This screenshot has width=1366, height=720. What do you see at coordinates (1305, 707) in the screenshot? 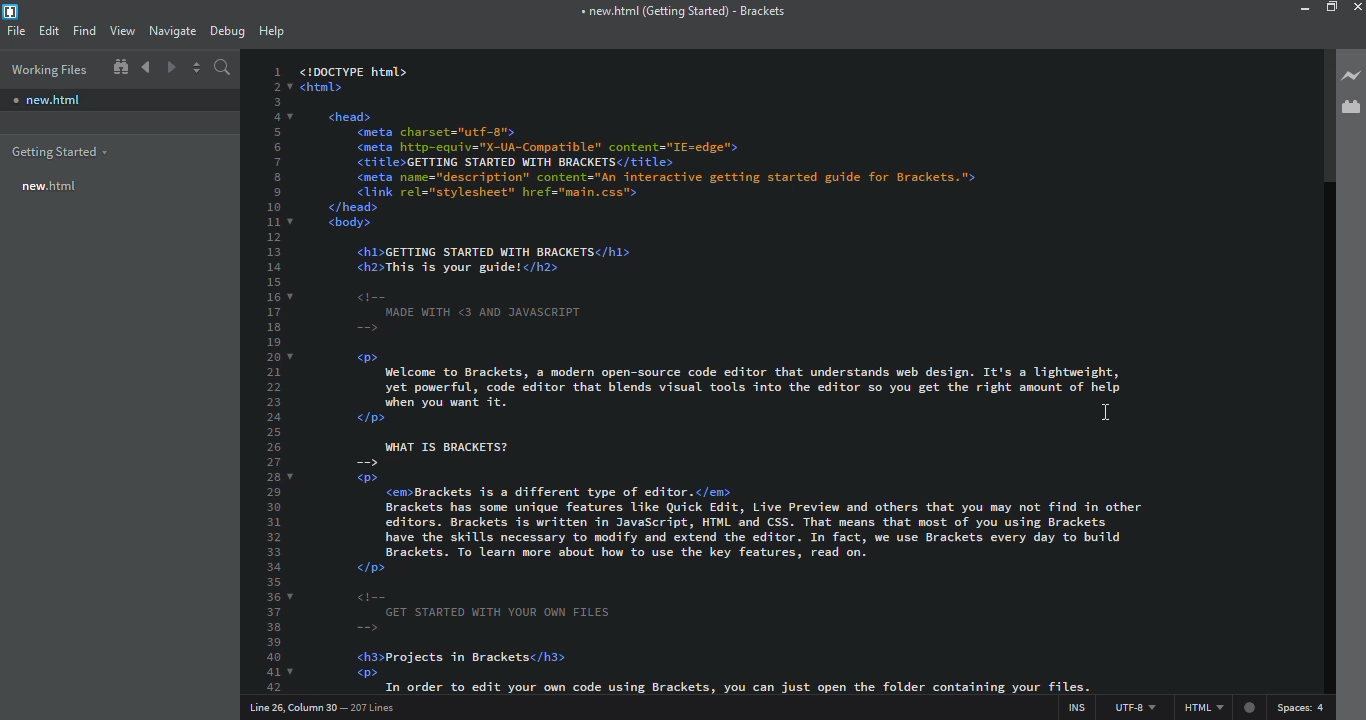
I see `spaces` at bounding box center [1305, 707].